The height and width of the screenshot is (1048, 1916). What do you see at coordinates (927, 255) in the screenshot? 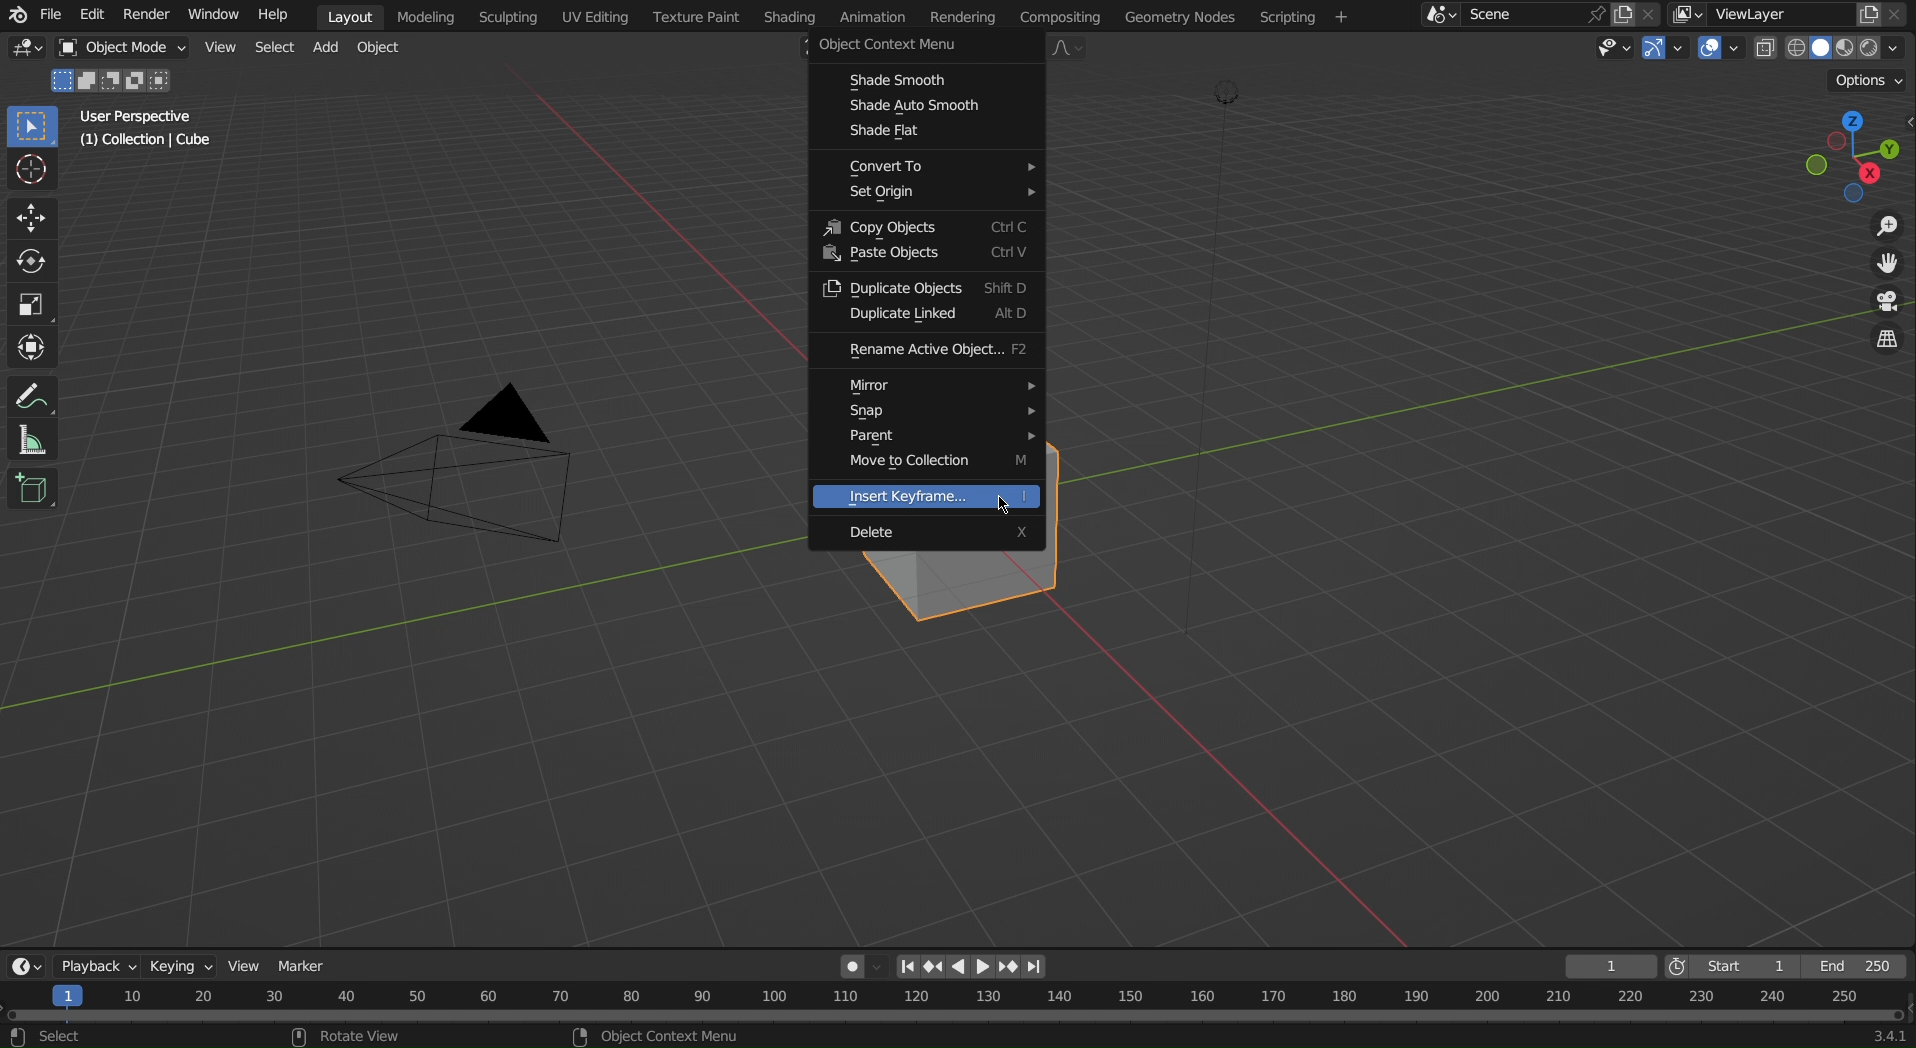
I see `Paste Objects` at bounding box center [927, 255].